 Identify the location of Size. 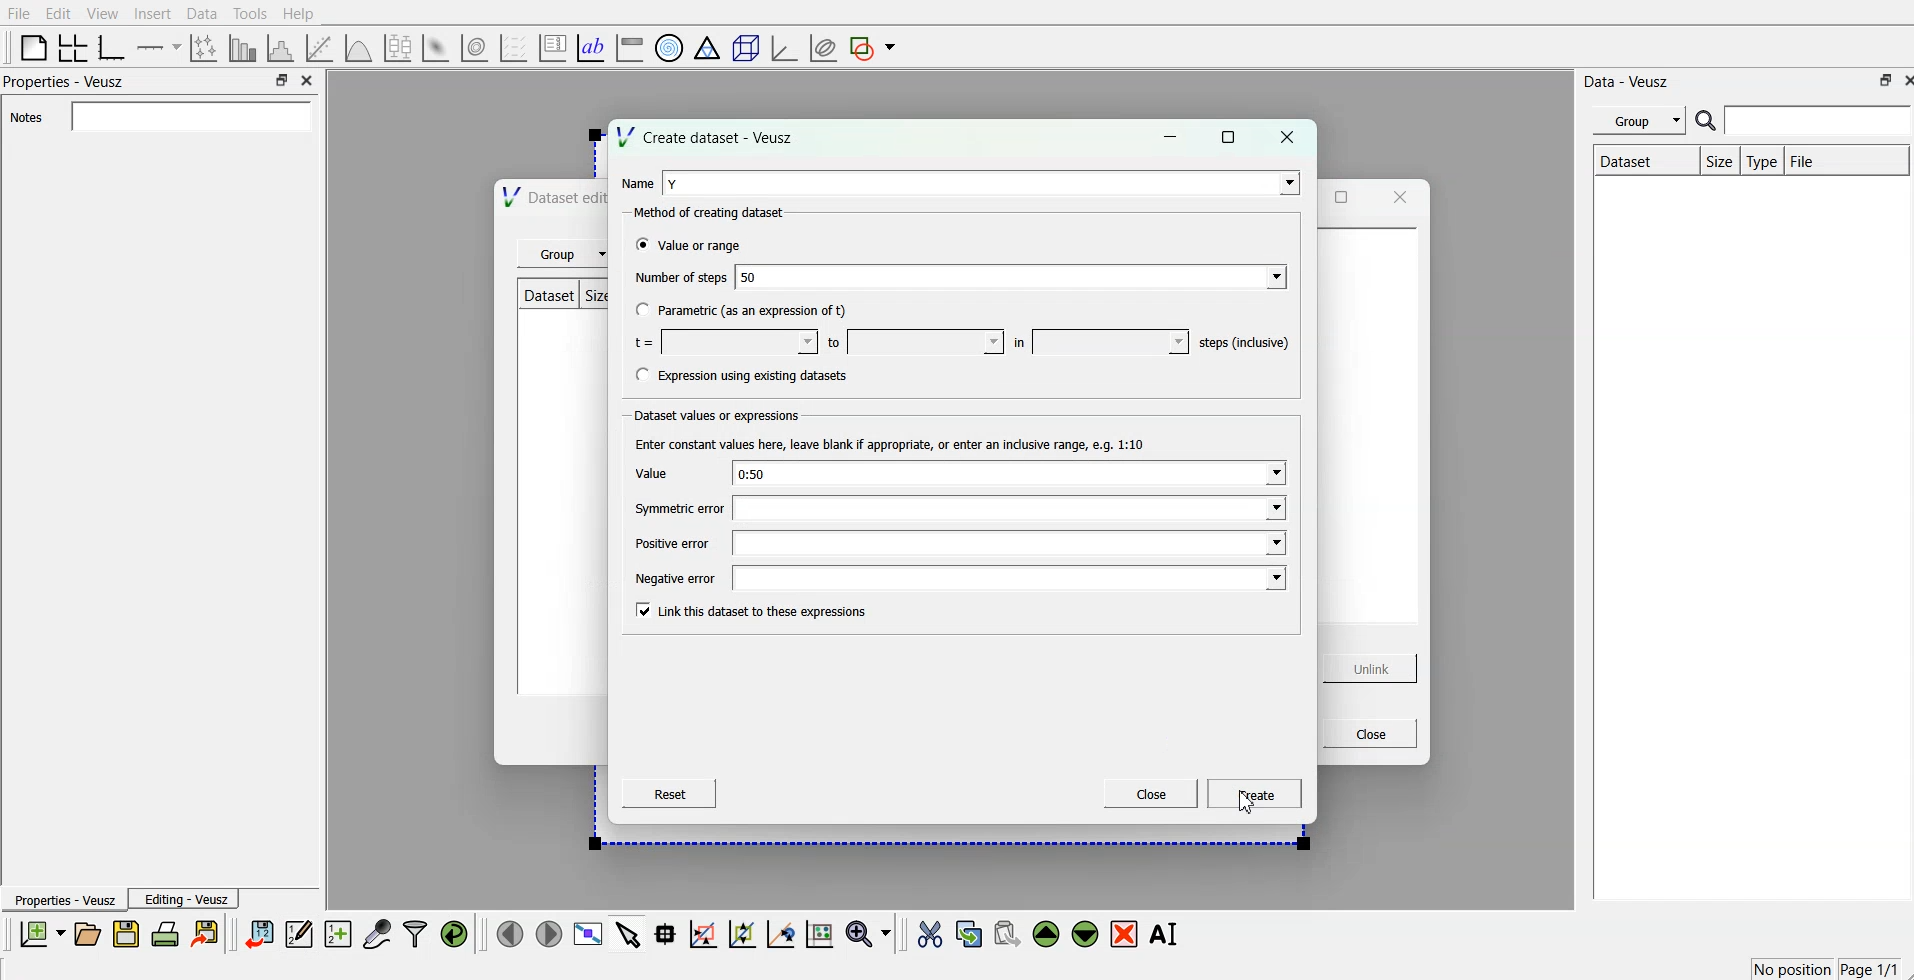
(1718, 162).